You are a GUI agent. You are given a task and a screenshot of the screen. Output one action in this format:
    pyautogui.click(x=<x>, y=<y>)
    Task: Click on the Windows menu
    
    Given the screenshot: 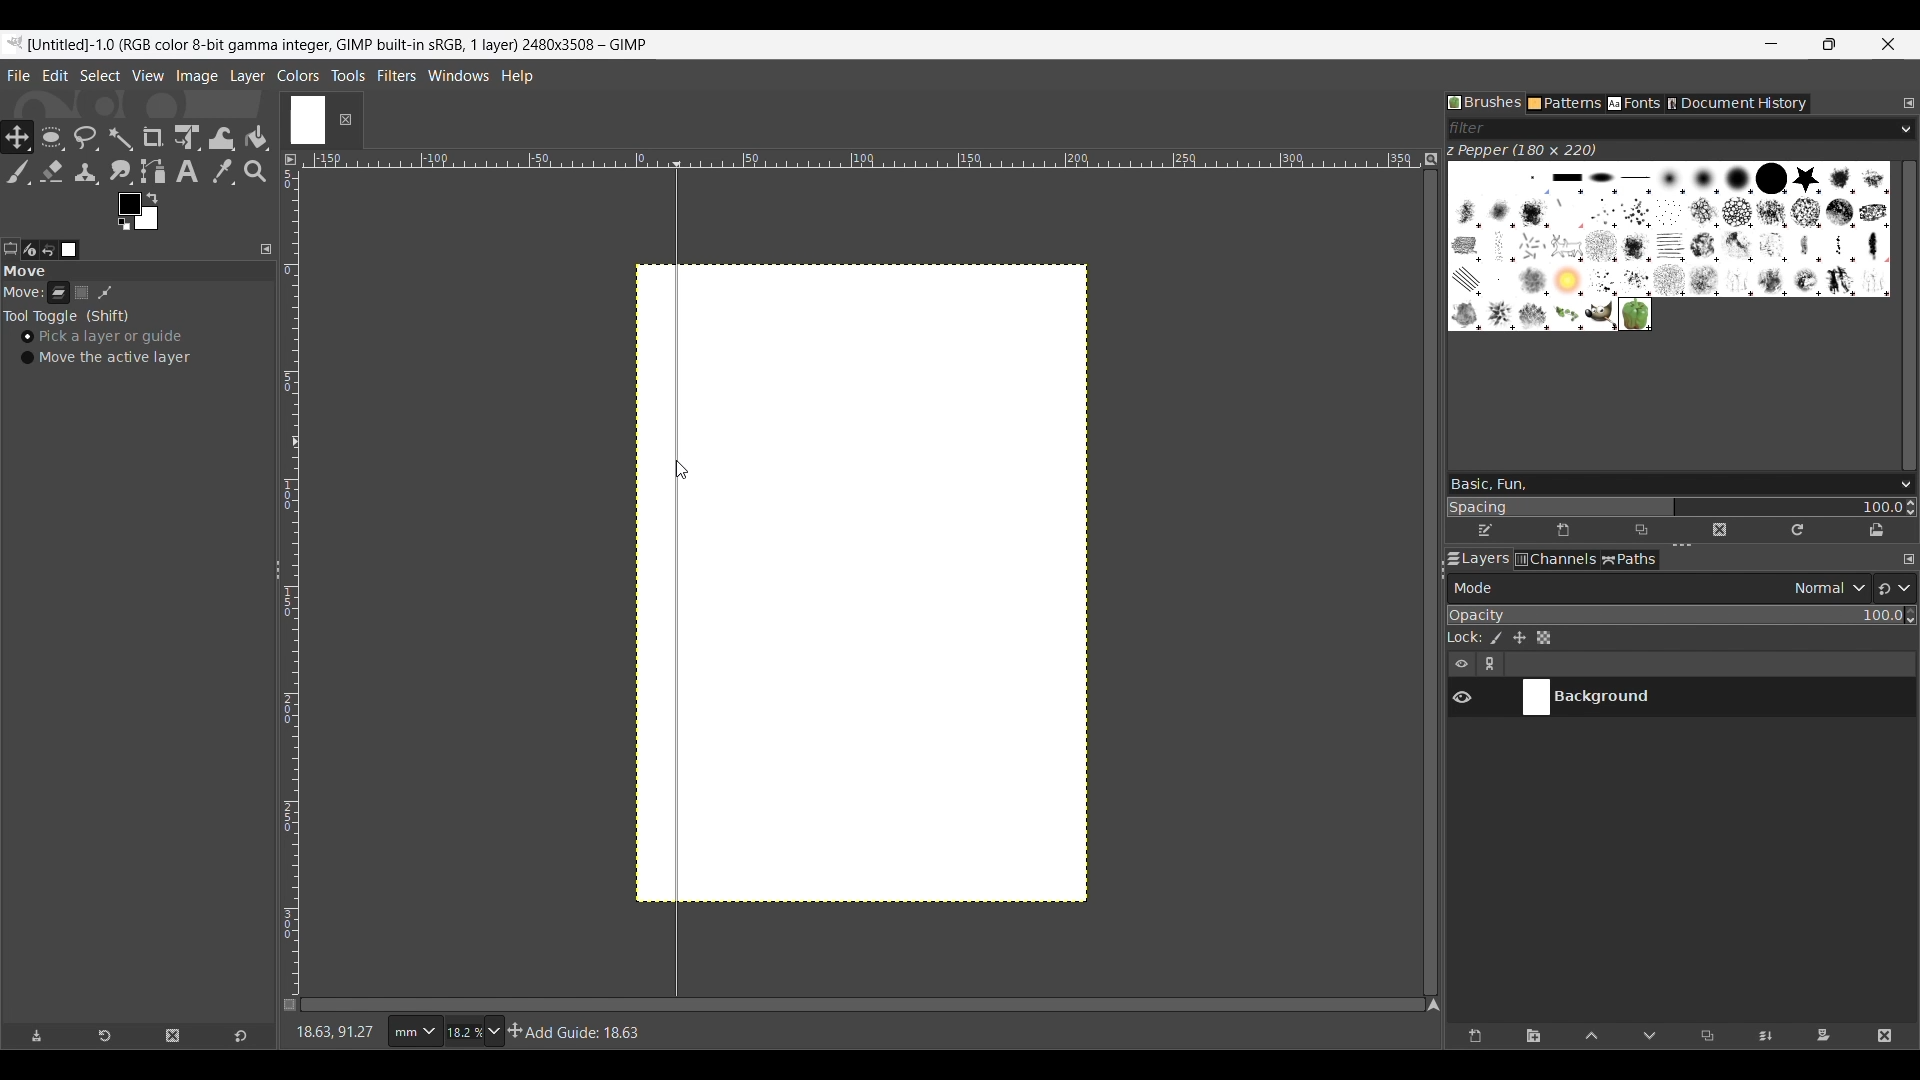 What is the action you would take?
    pyautogui.click(x=458, y=73)
    